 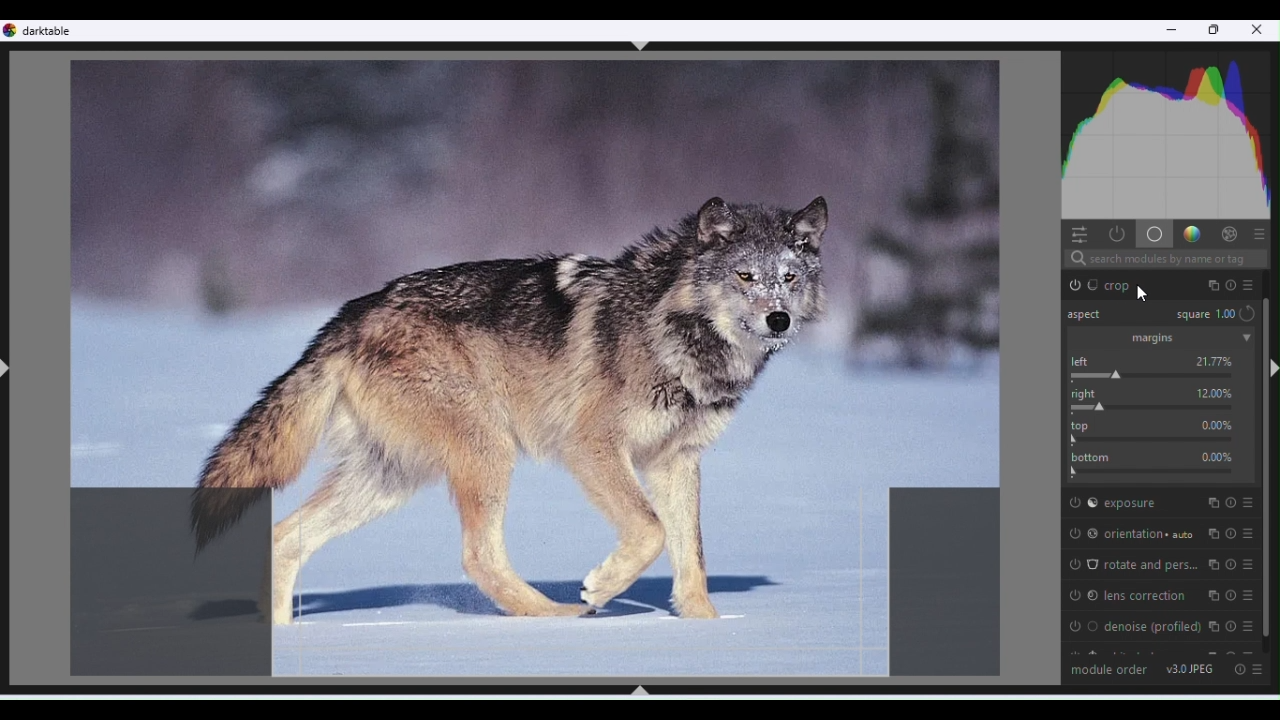 What do you see at coordinates (8, 369) in the screenshot?
I see `ctrl+shift+l` at bounding box center [8, 369].